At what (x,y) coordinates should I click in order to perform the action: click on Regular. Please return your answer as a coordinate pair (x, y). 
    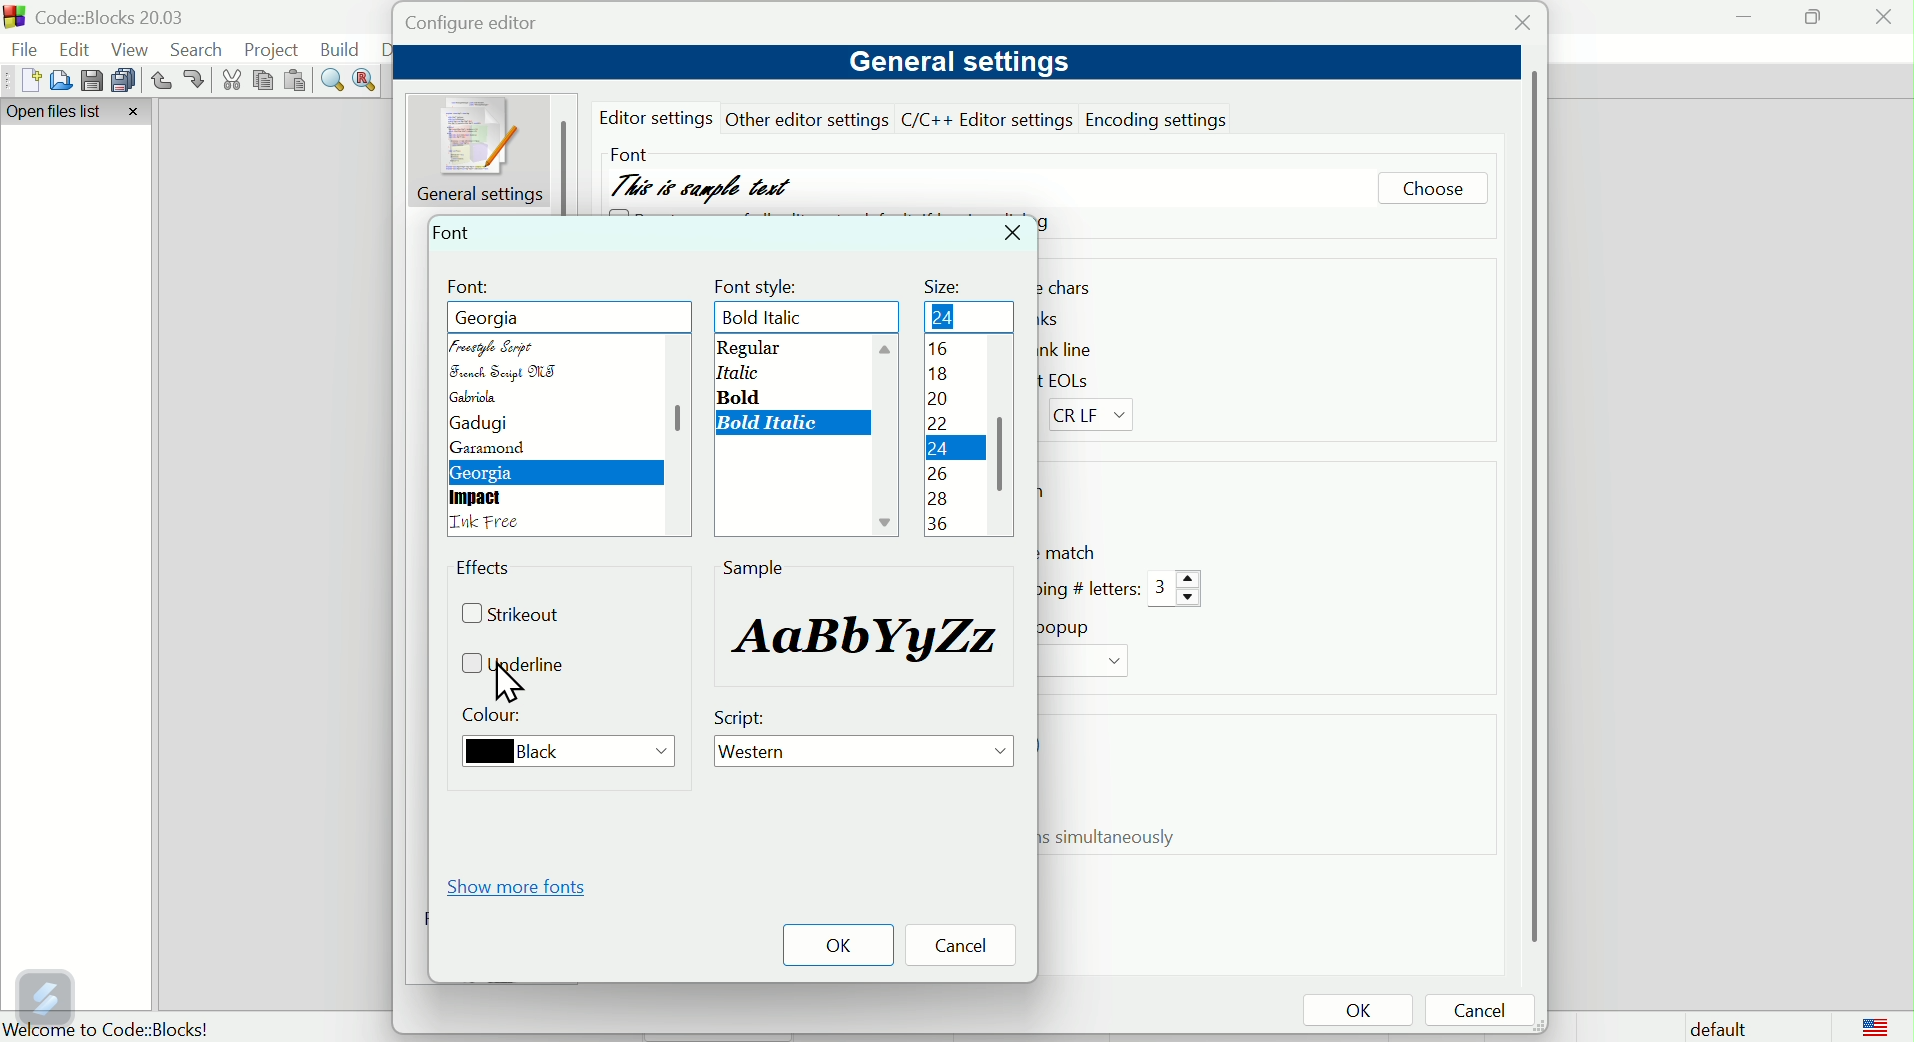
    Looking at the image, I should click on (747, 348).